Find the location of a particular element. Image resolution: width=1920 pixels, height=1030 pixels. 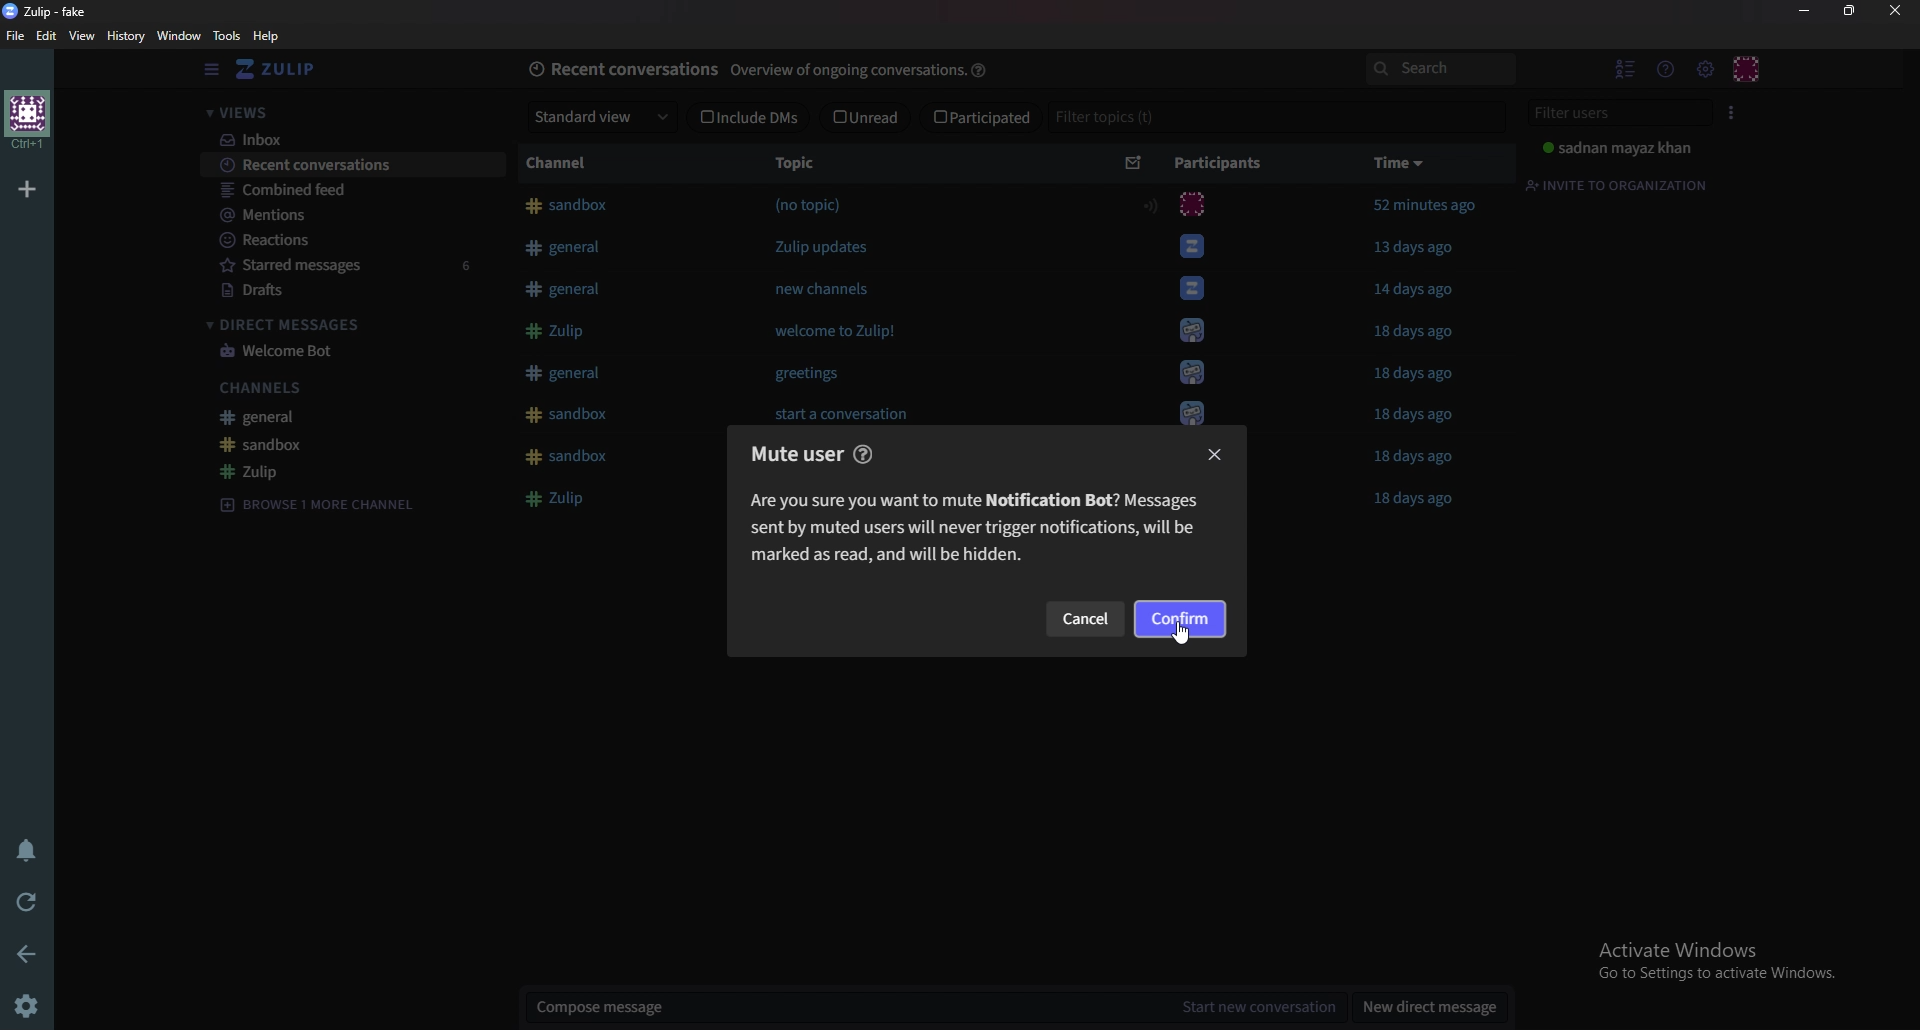

#general is located at coordinates (570, 249).